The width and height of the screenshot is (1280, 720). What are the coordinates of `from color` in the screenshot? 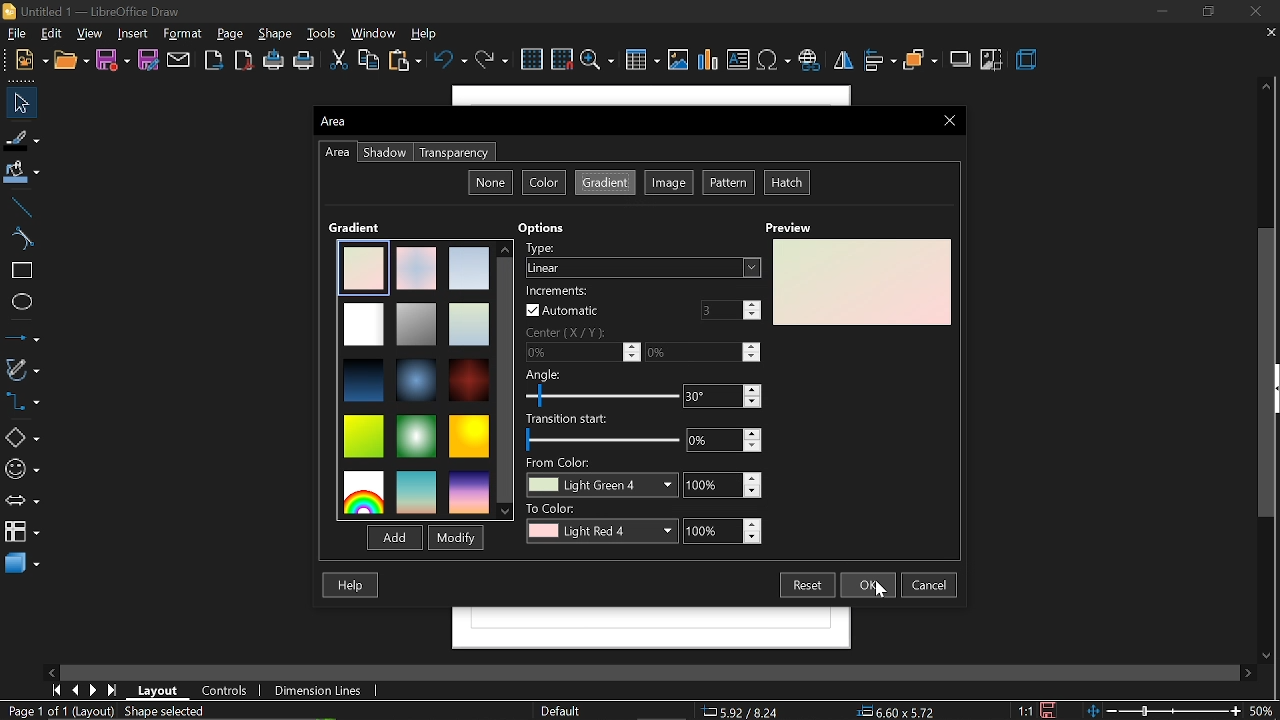 It's located at (602, 478).